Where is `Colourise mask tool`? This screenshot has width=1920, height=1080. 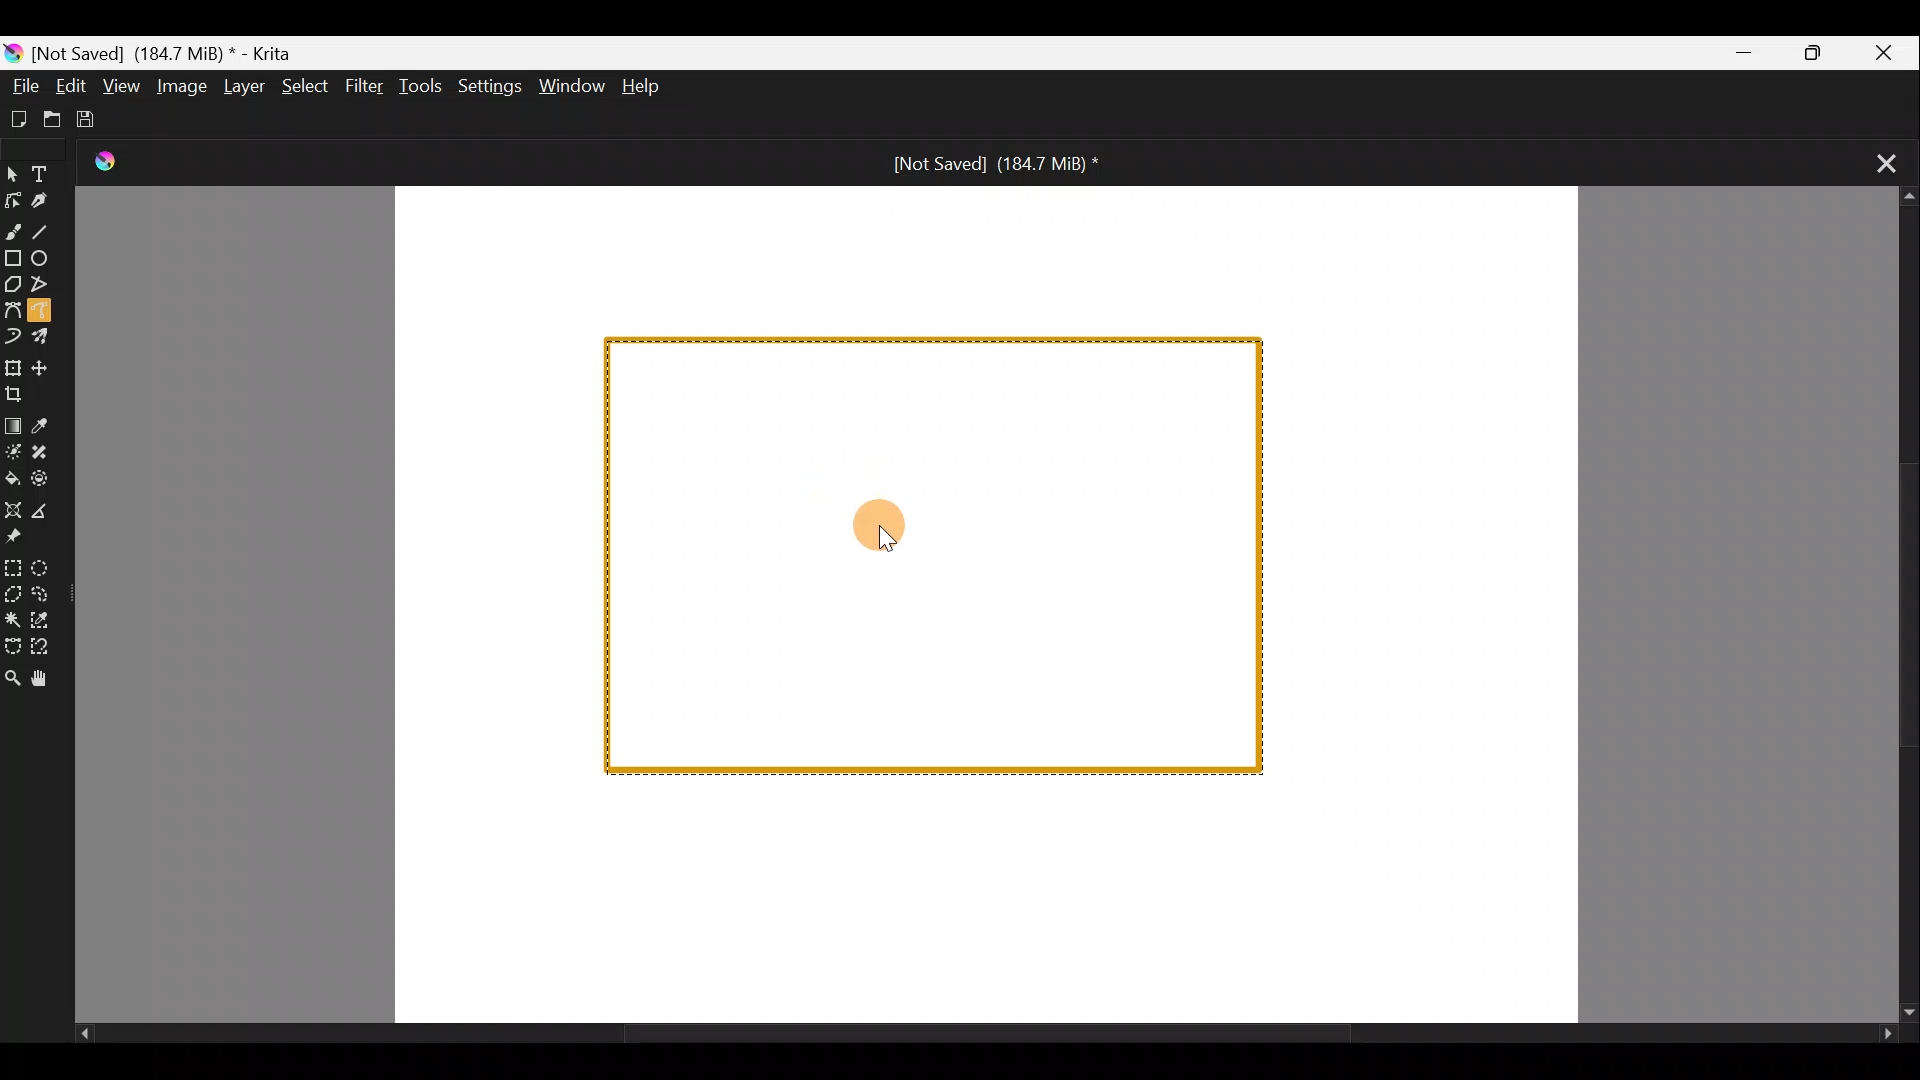
Colourise mask tool is located at coordinates (13, 453).